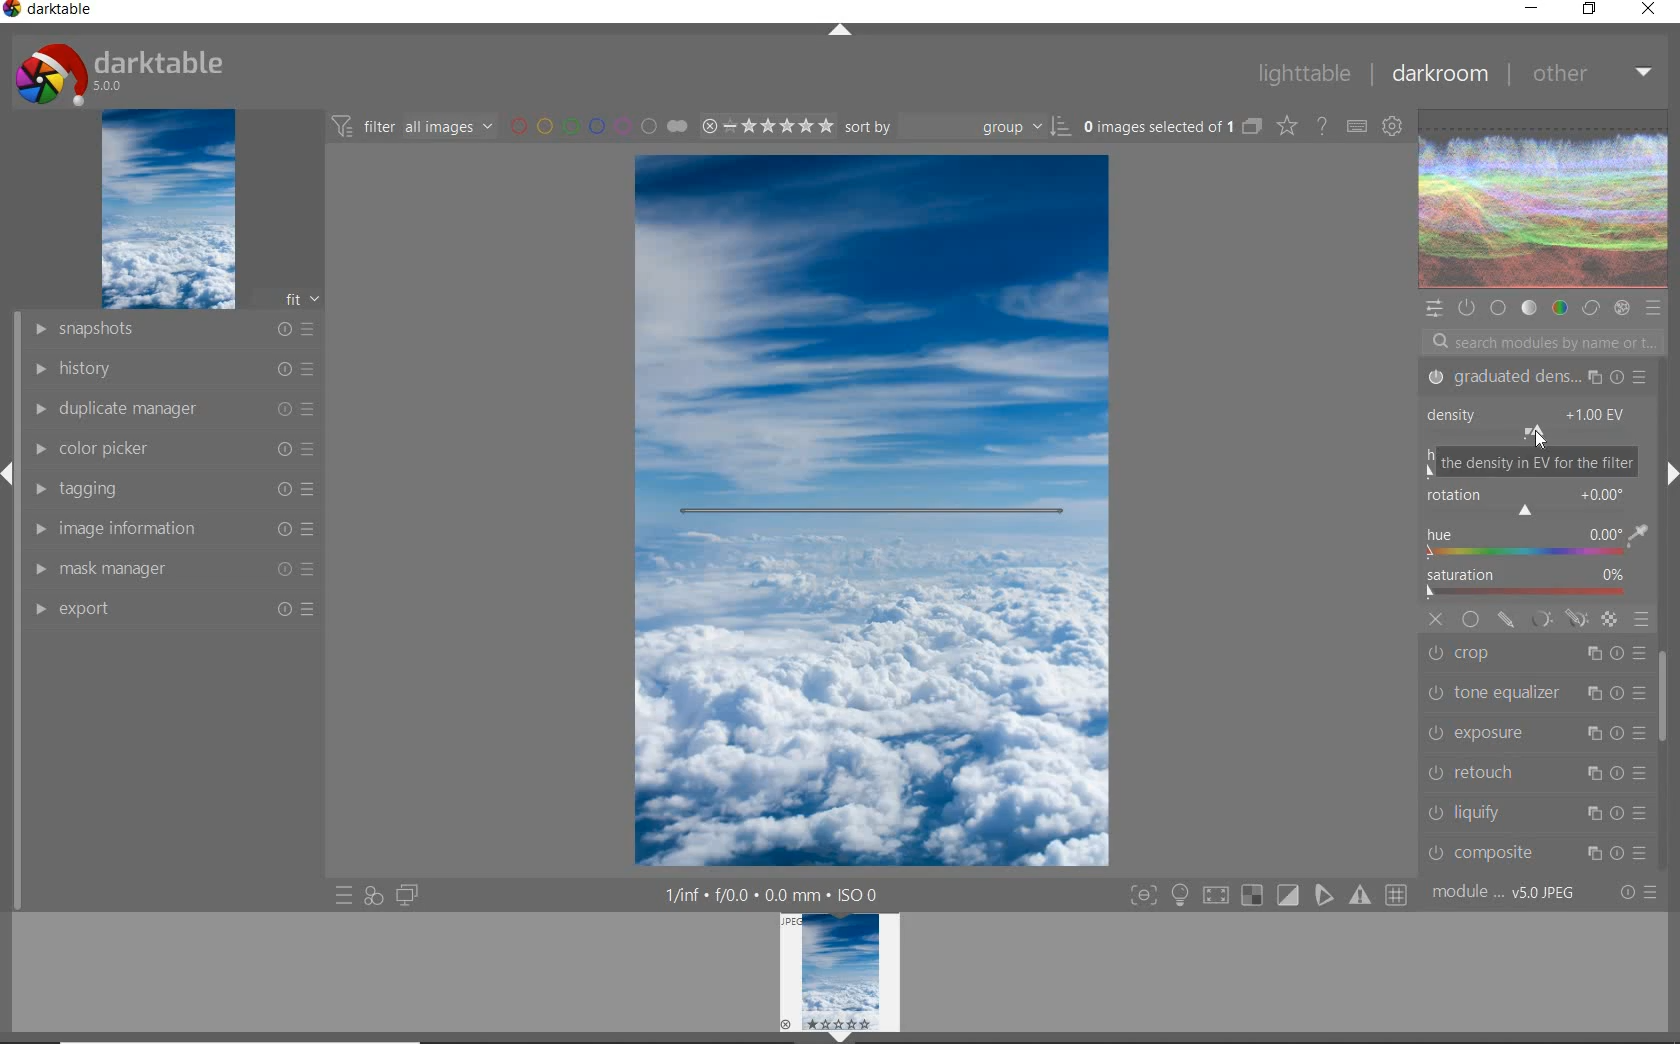 The height and width of the screenshot is (1044, 1680). What do you see at coordinates (177, 568) in the screenshot?
I see `MASK MANAGER` at bounding box center [177, 568].